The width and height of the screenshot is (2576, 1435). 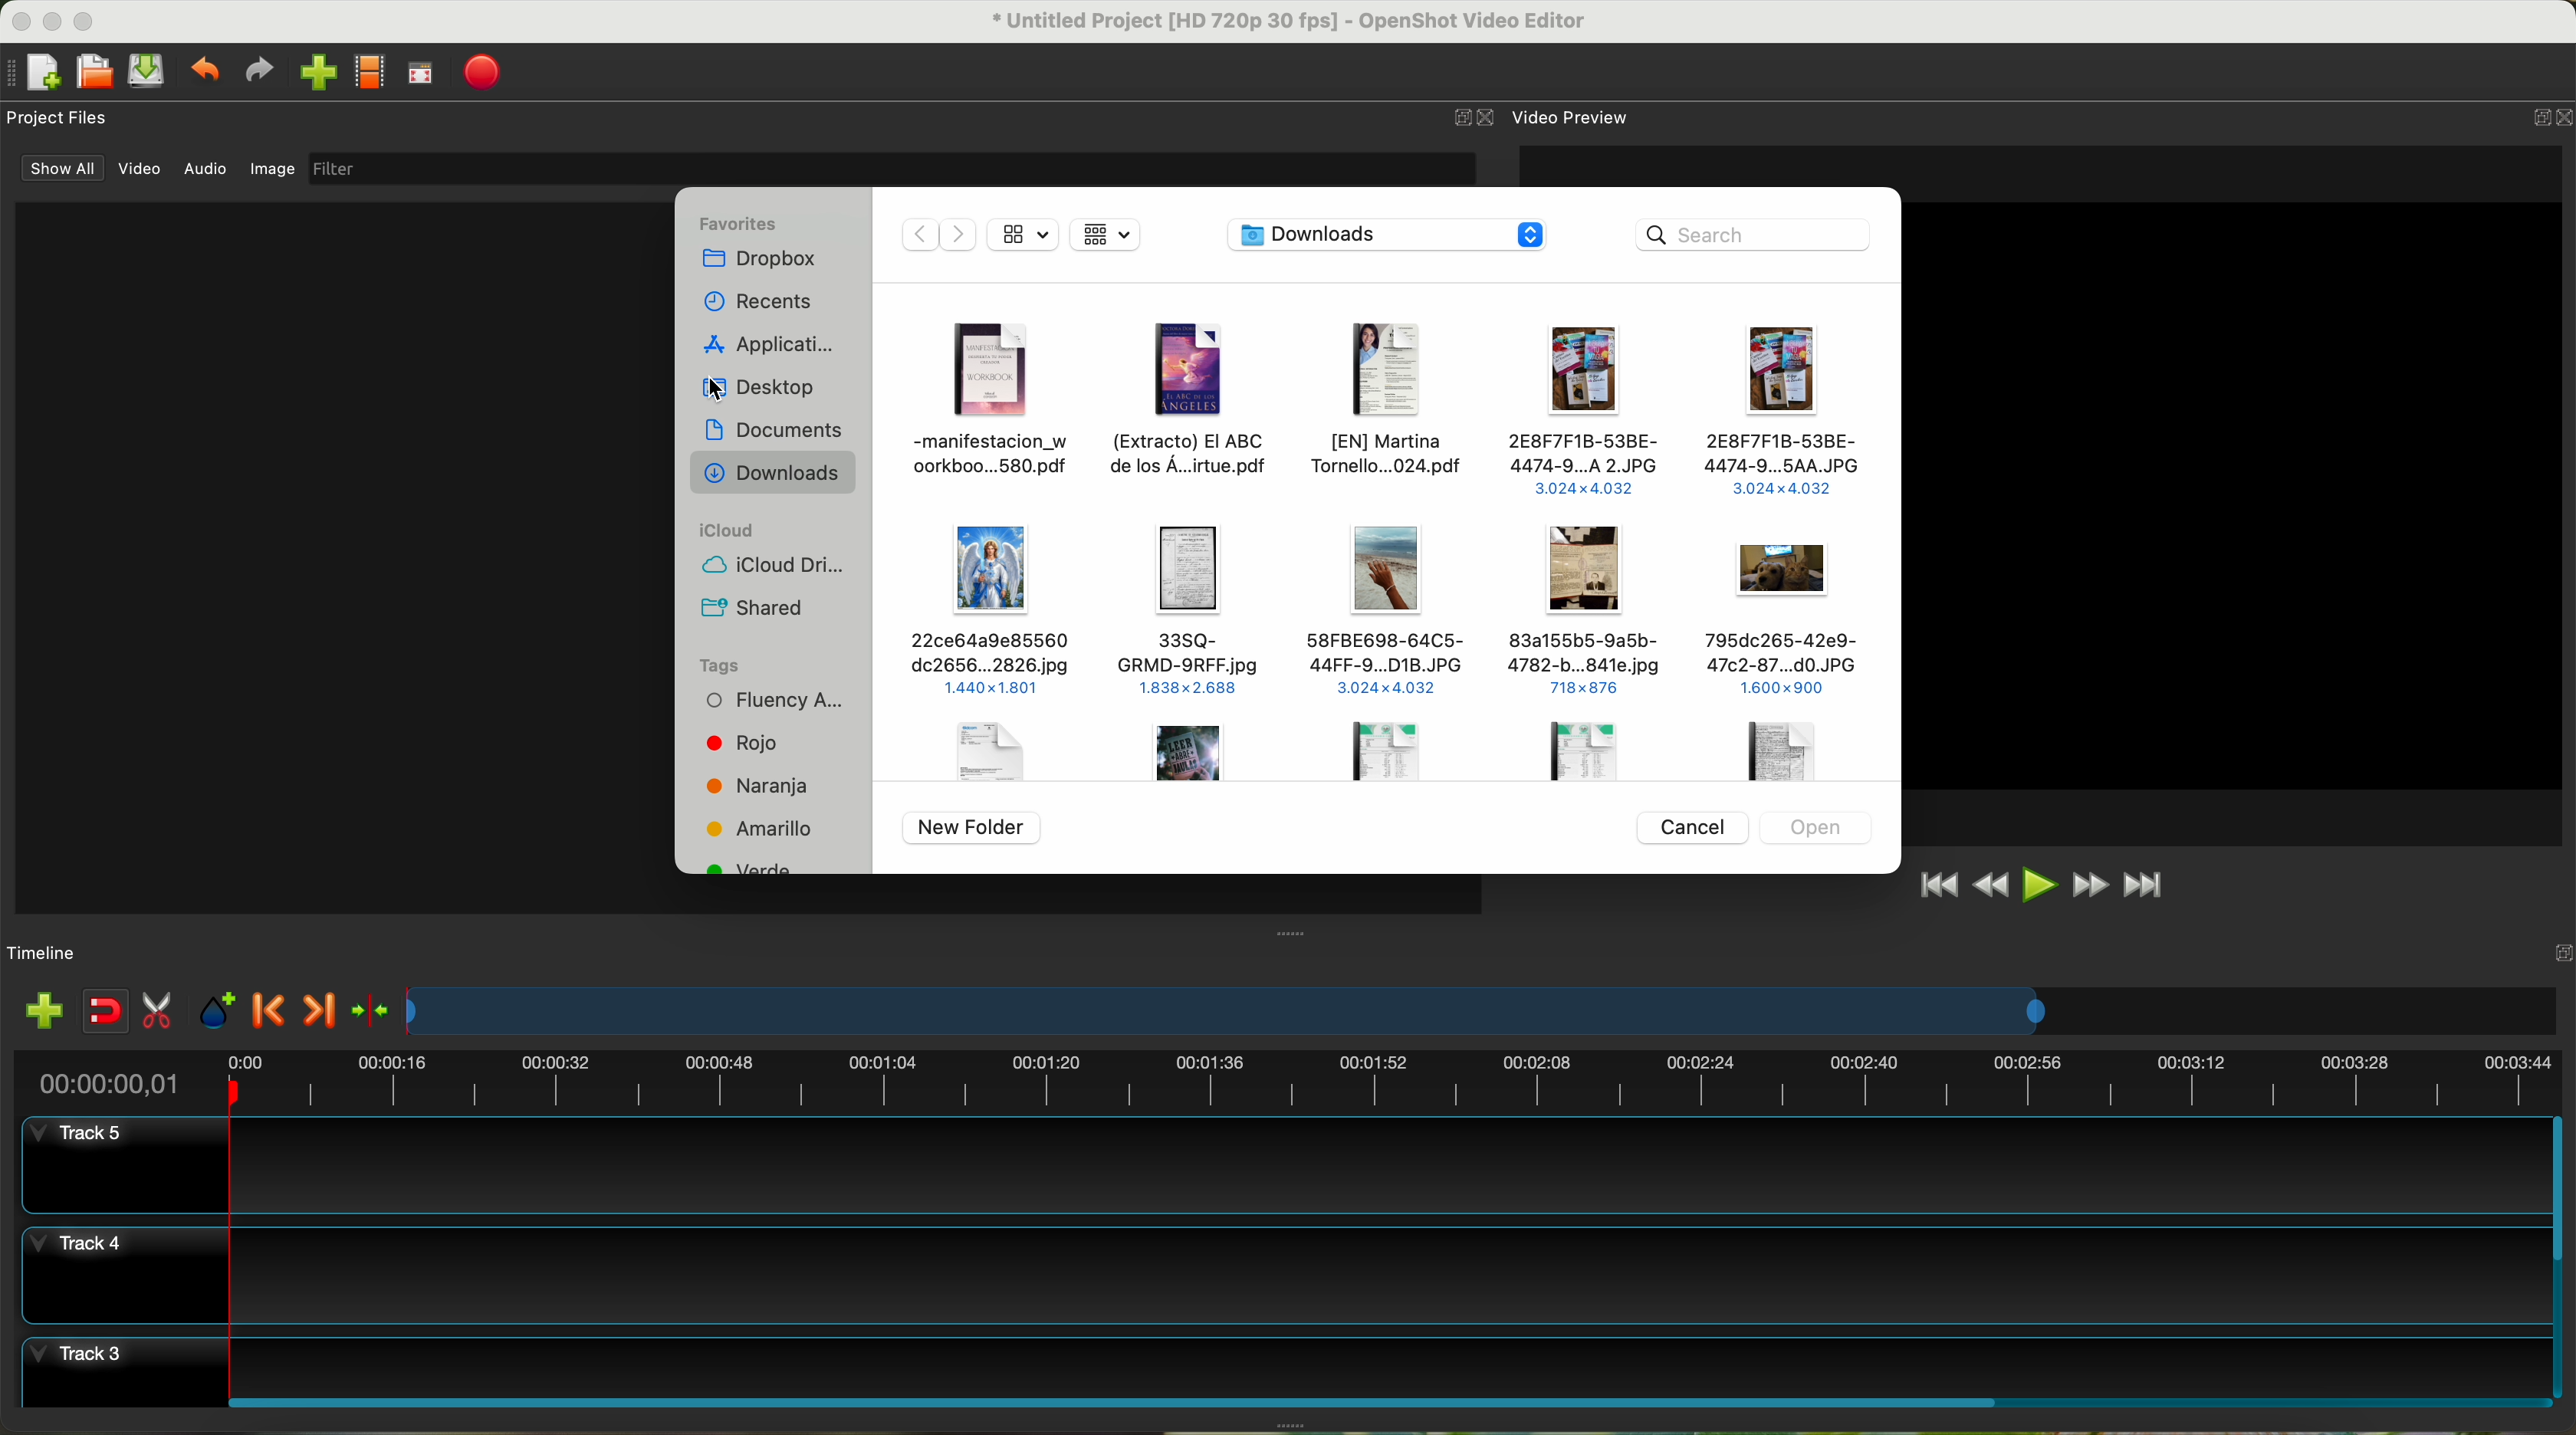 What do you see at coordinates (1386, 749) in the screenshot?
I see `file` at bounding box center [1386, 749].